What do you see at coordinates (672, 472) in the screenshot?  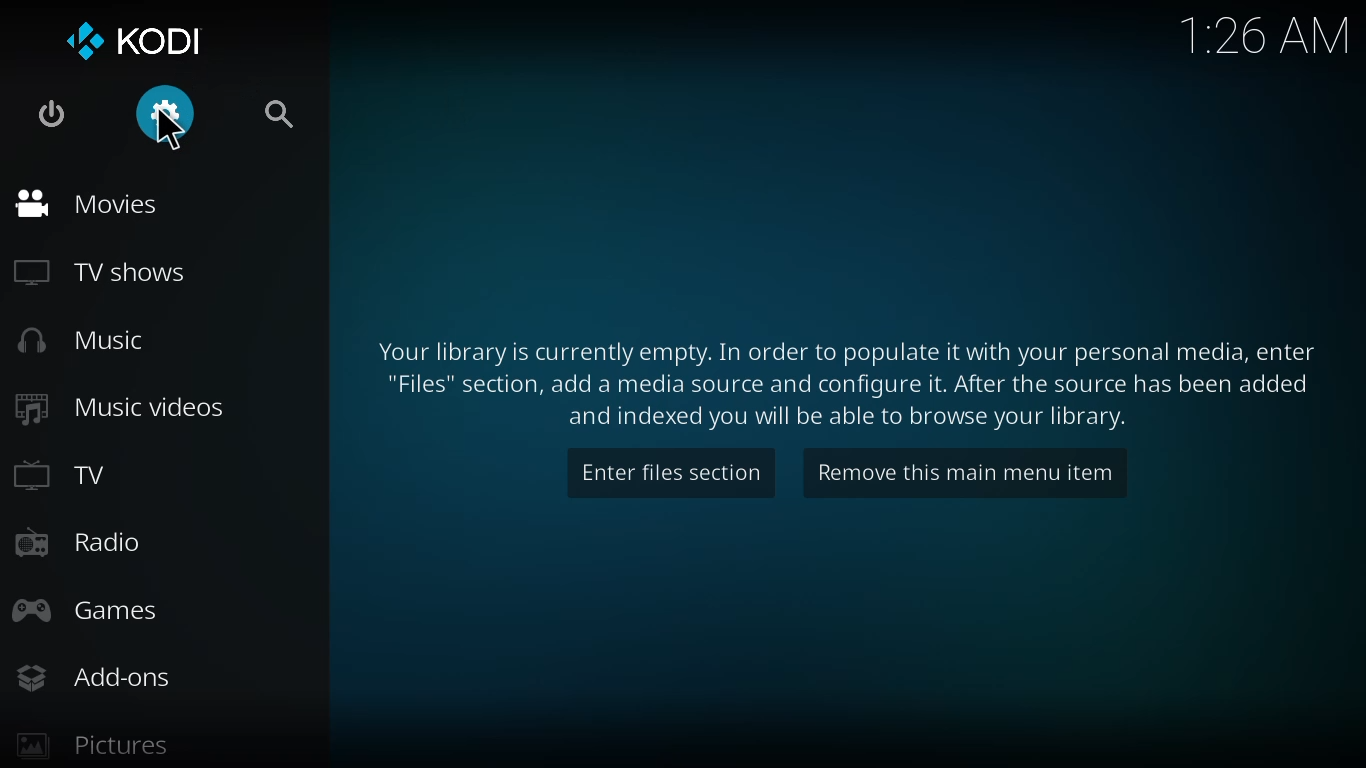 I see `enter files section` at bounding box center [672, 472].